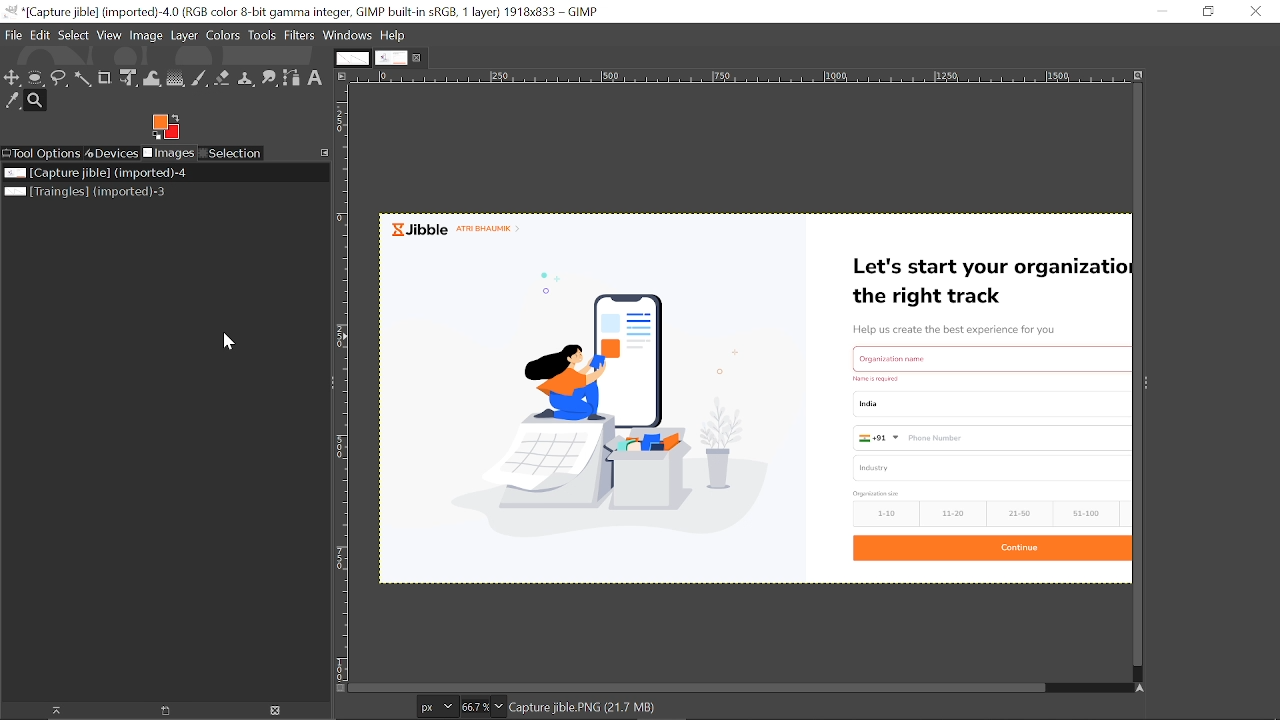 The height and width of the screenshot is (720, 1280). I want to click on minimize, so click(1162, 13).